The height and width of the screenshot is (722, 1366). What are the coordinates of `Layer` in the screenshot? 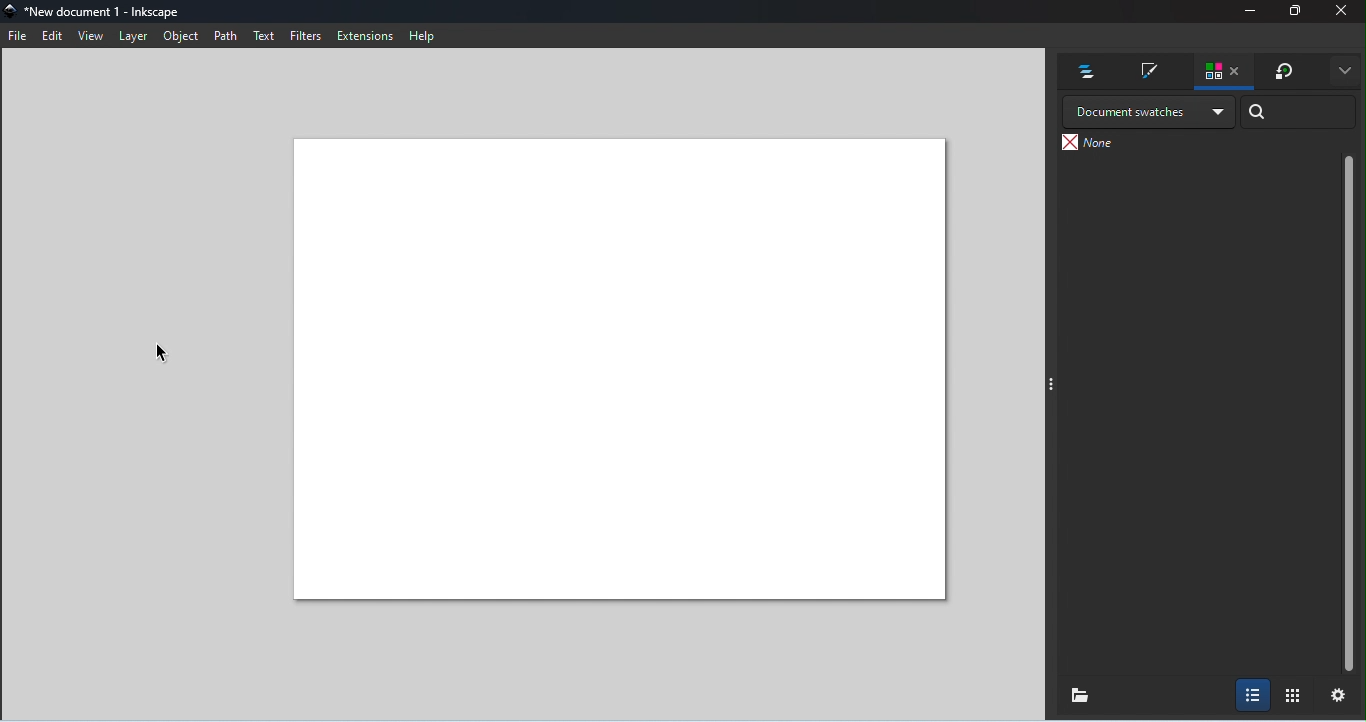 It's located at (134, 37).